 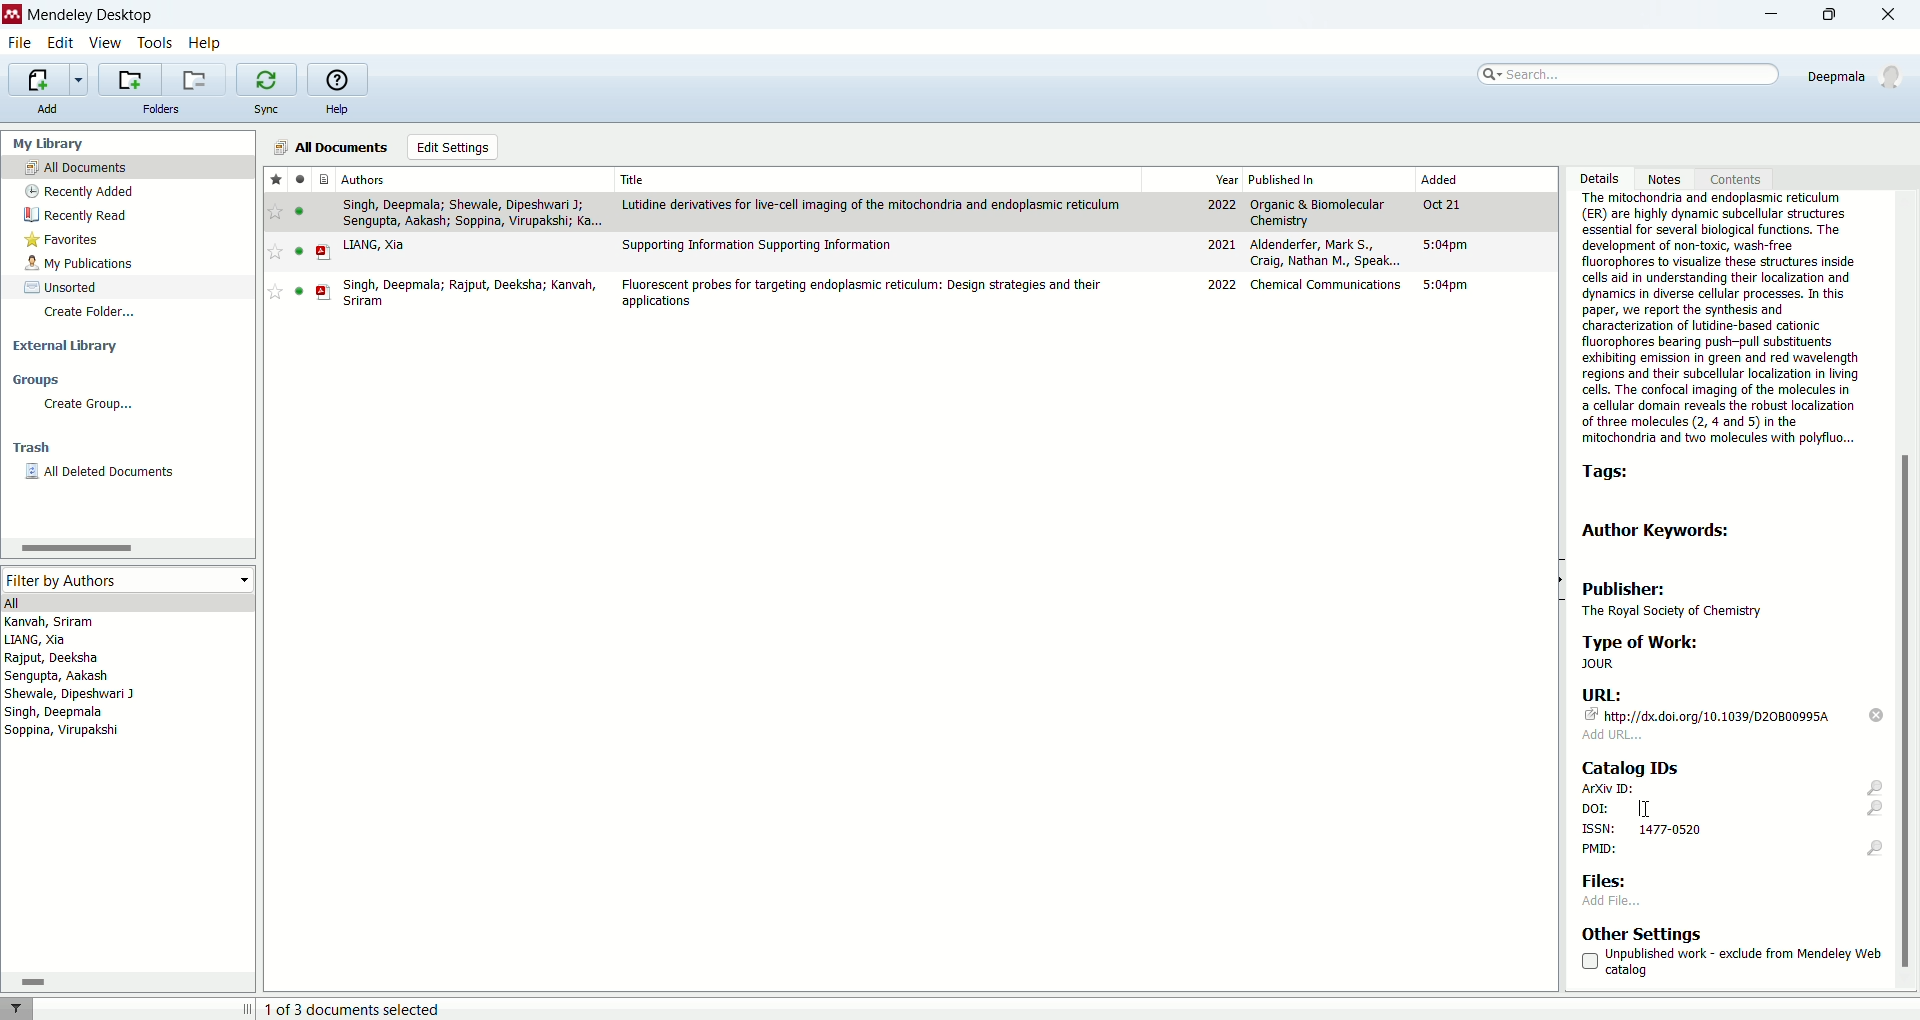 I want to click on author keywords: , so click(x=1661, y=530).